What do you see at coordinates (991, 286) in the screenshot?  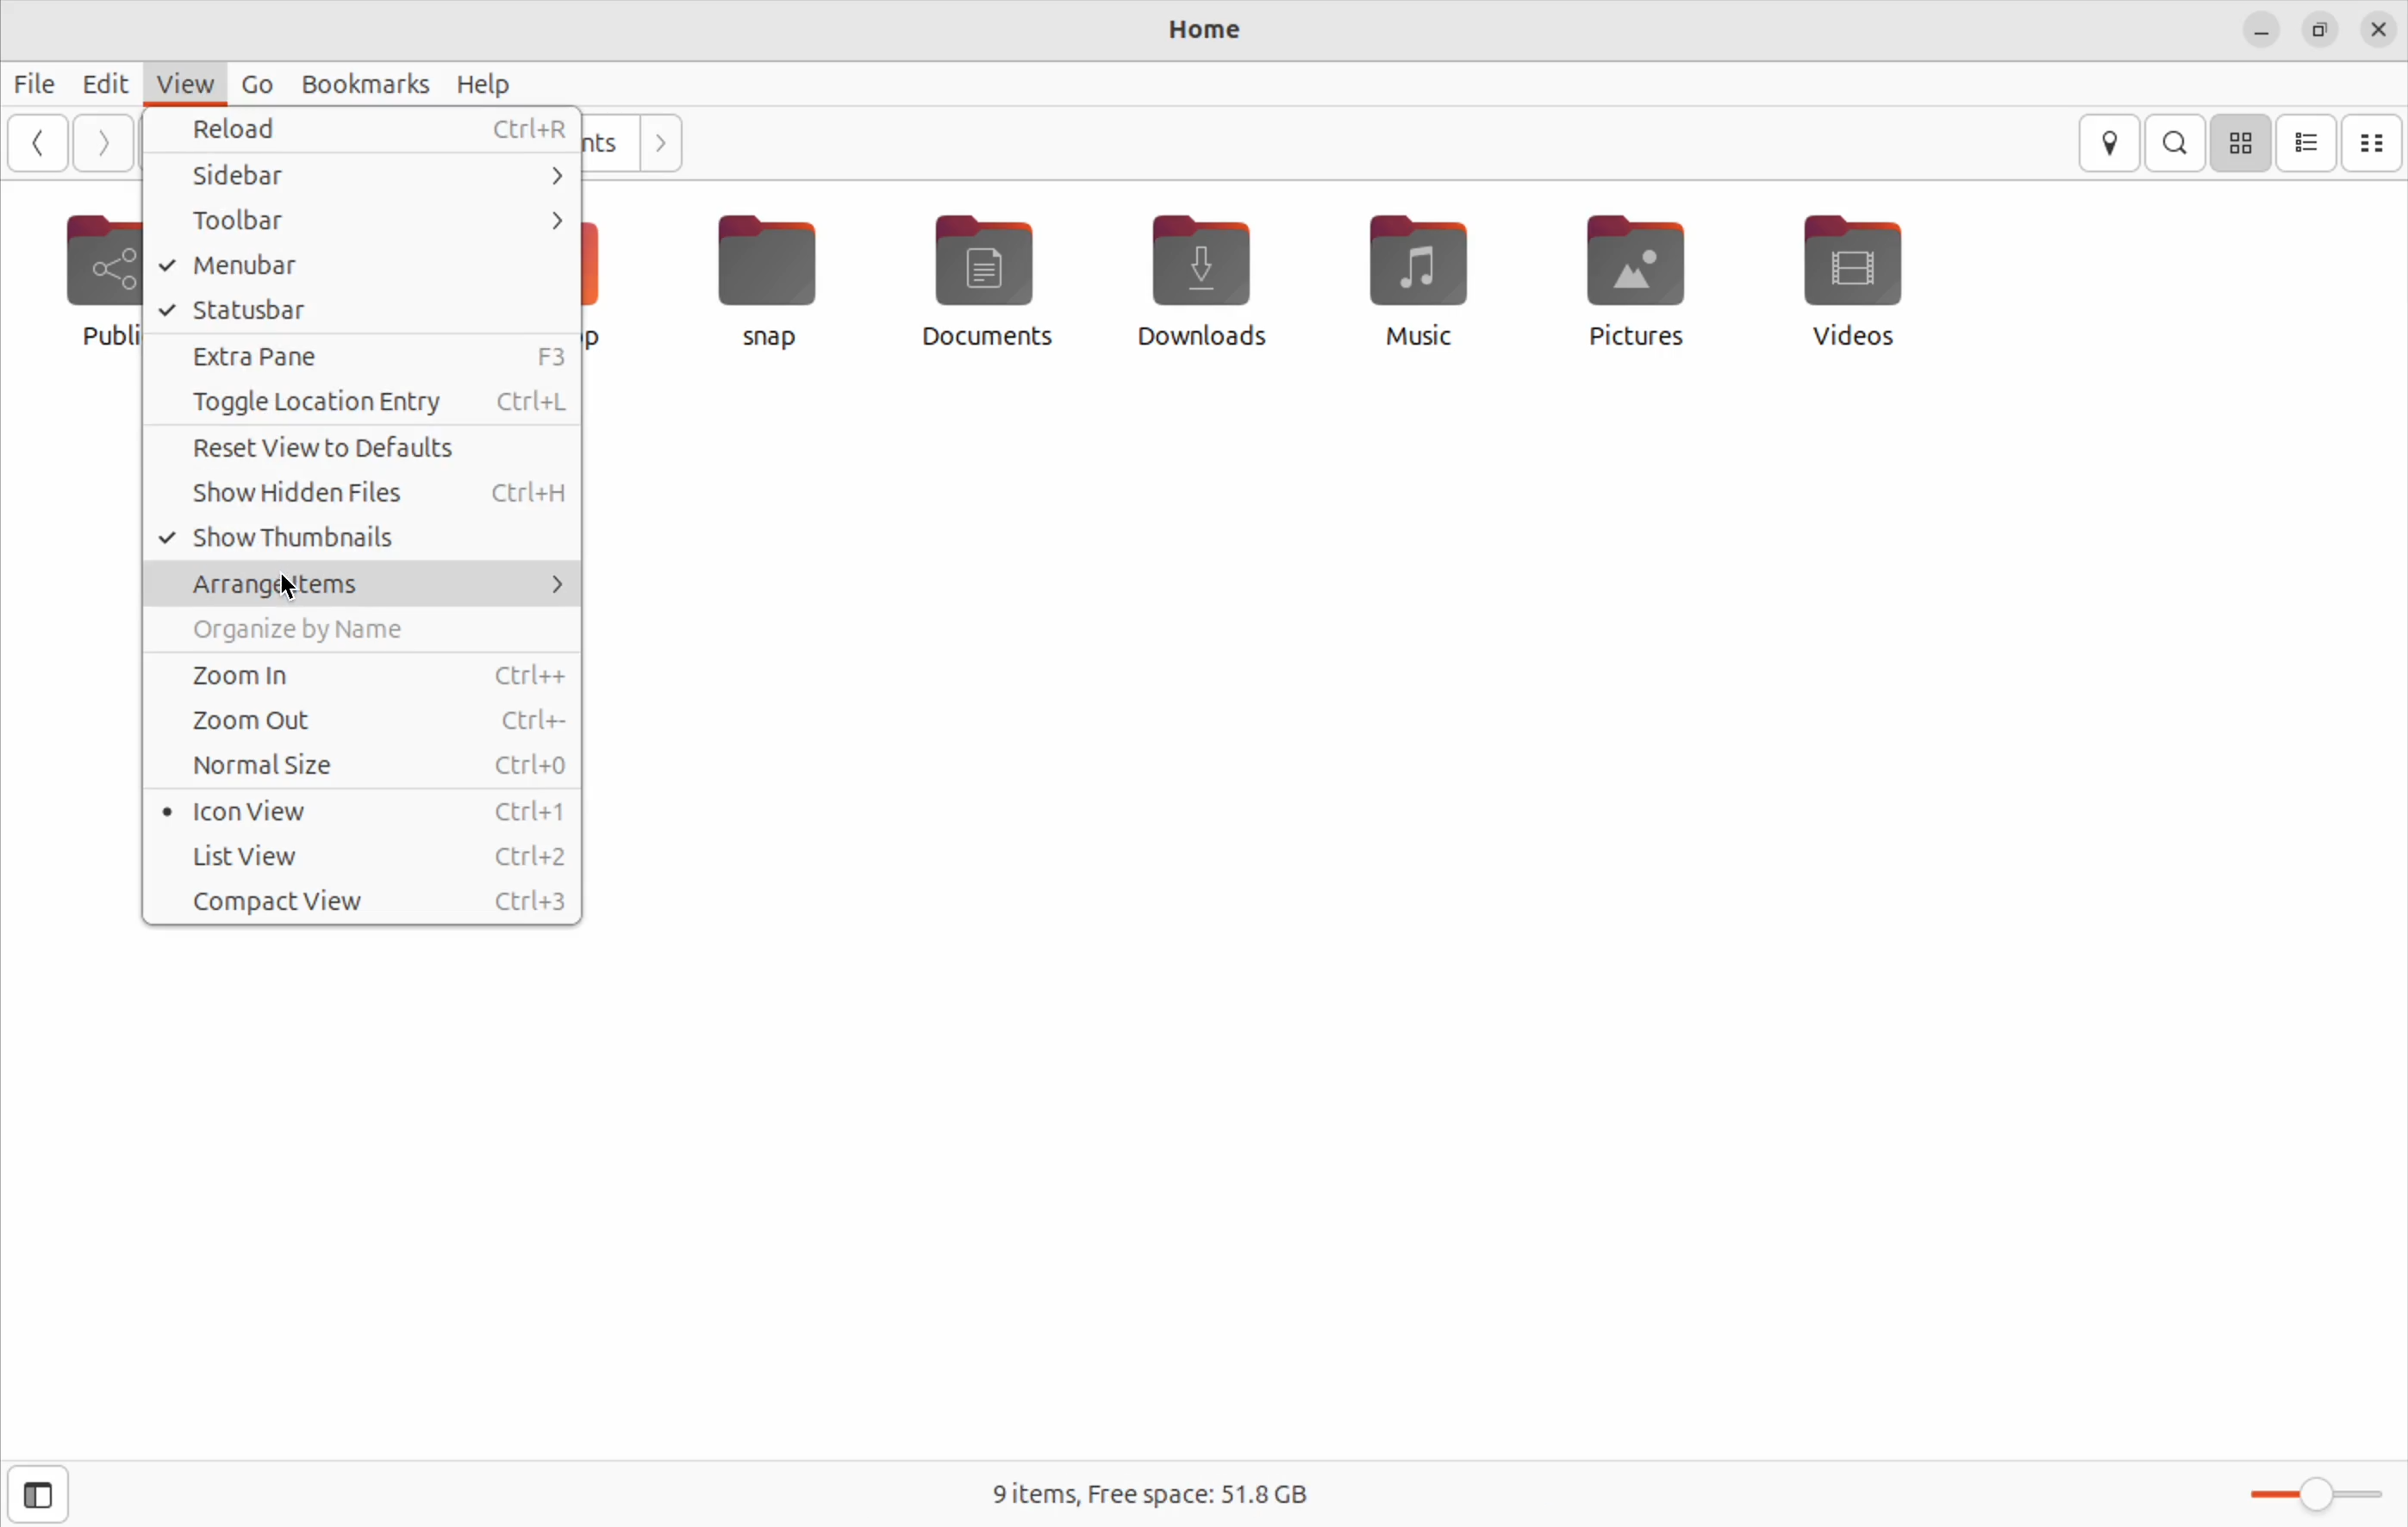 I see `documents` at bounding box center [991, 286].